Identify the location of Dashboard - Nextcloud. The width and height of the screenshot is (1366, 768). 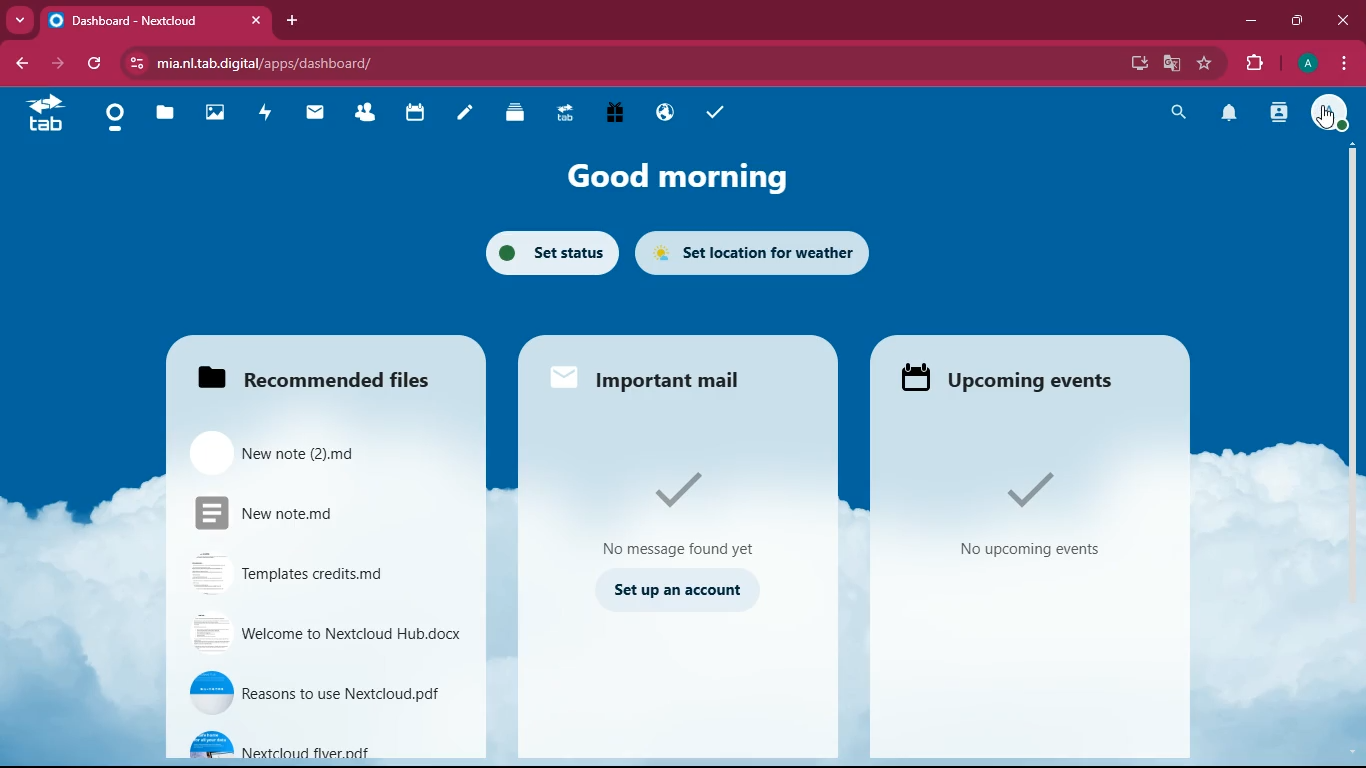
(138, 21).